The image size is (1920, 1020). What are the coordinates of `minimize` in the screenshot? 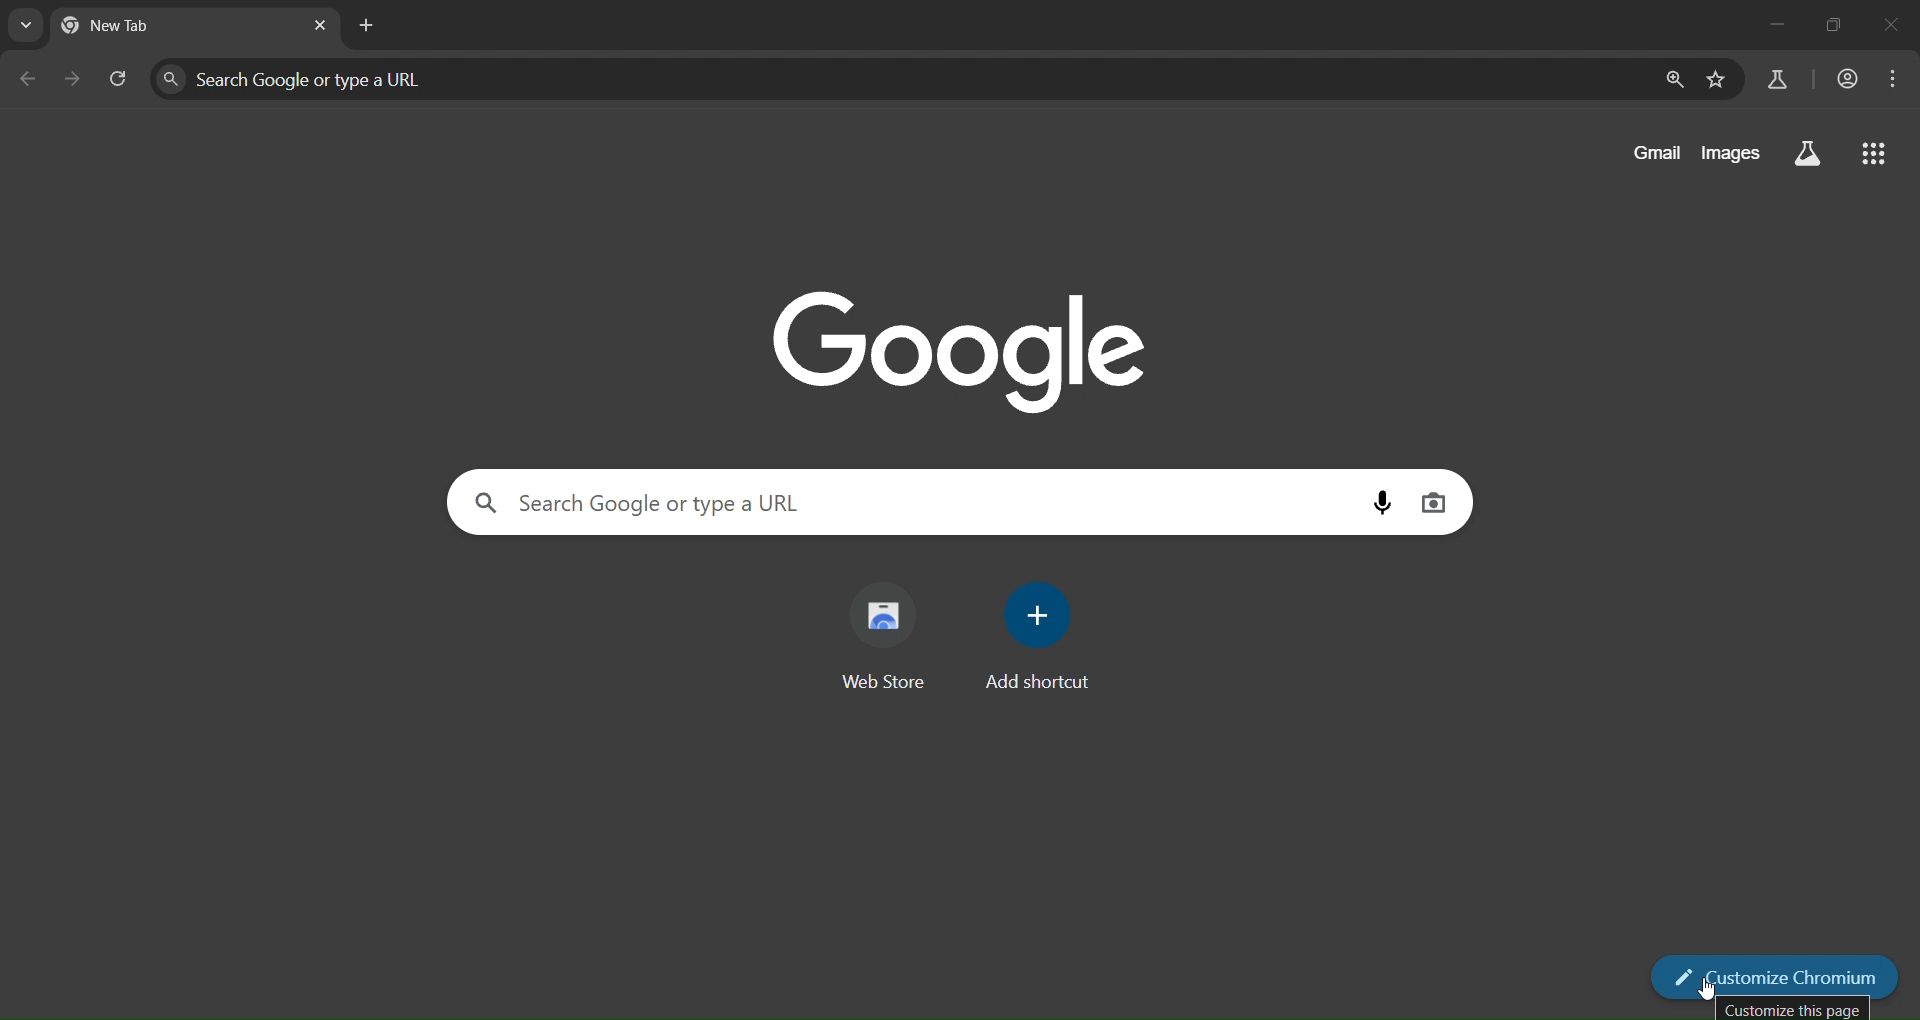 It's located at (1755, 26).